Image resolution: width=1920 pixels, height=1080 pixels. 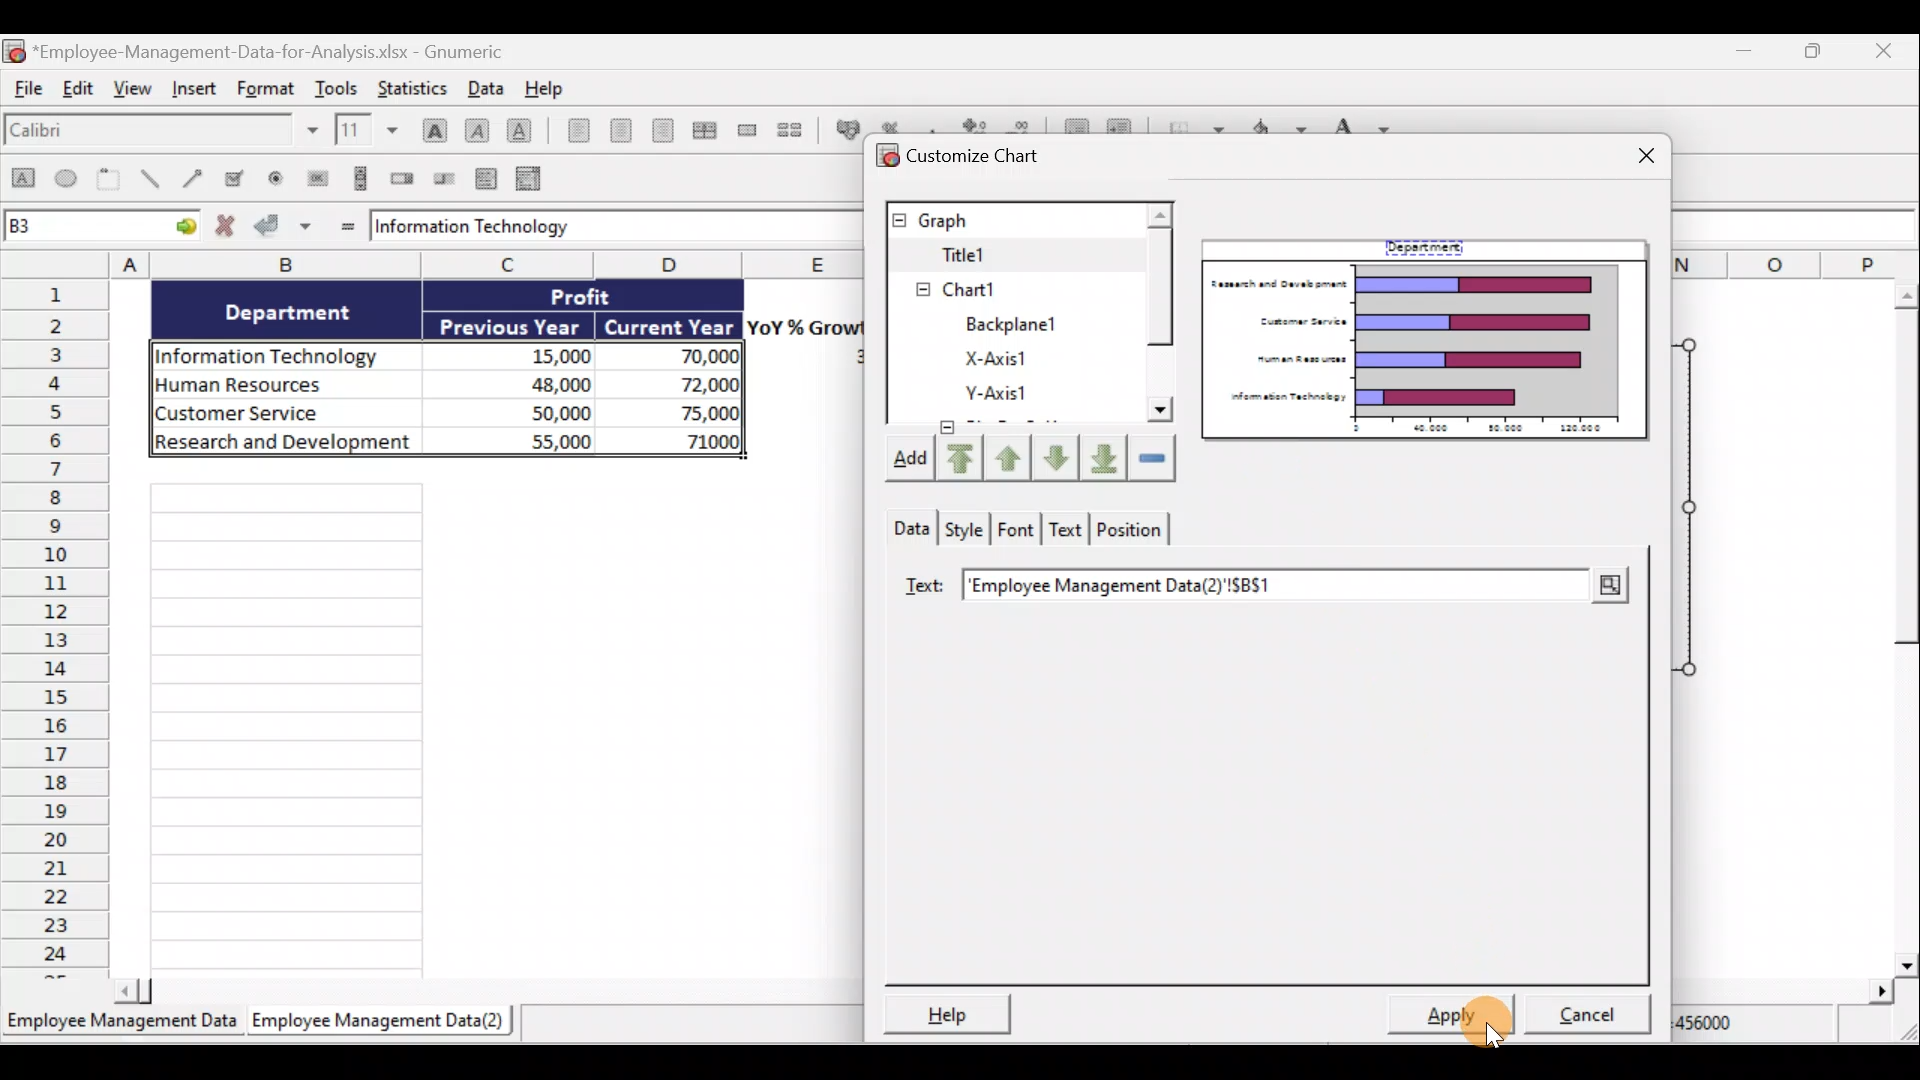 I want to click on Close, so click(x=1896, y=50).